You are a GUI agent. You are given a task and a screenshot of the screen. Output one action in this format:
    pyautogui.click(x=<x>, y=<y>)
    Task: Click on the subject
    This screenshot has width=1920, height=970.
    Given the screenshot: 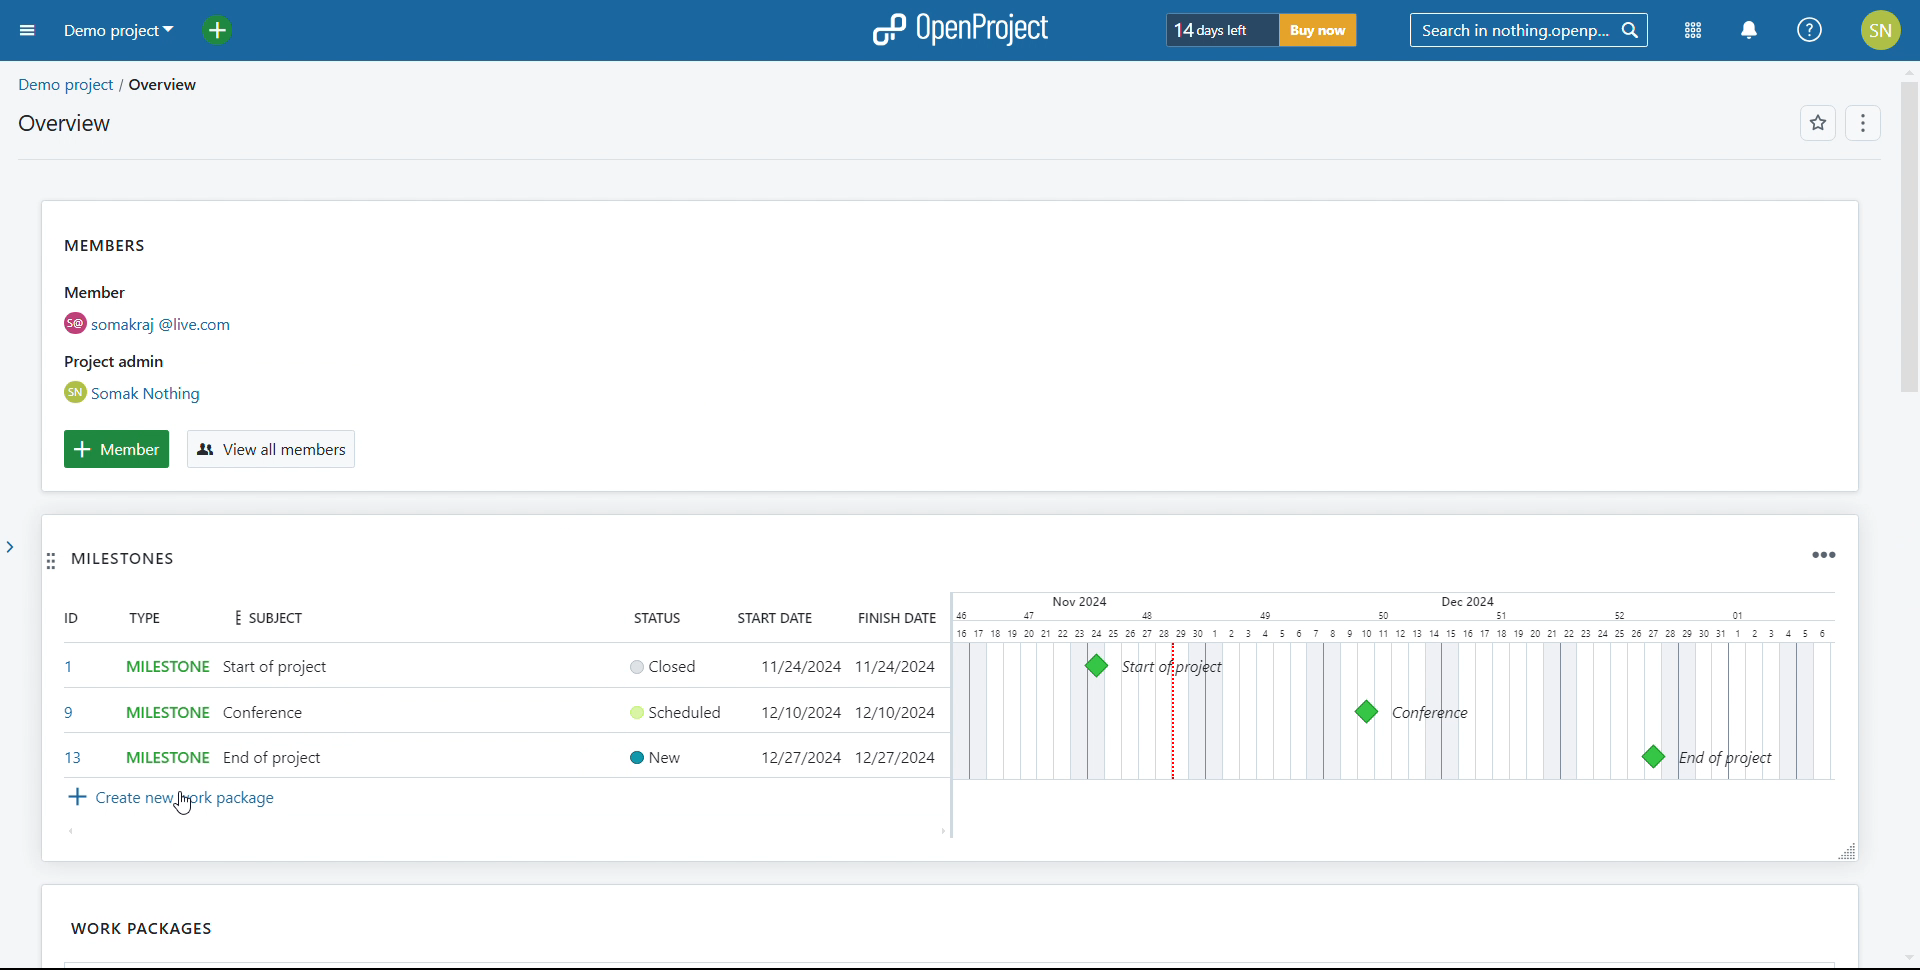 What is the action you would take?
    pyautogui.click(x=279, y=621)
    